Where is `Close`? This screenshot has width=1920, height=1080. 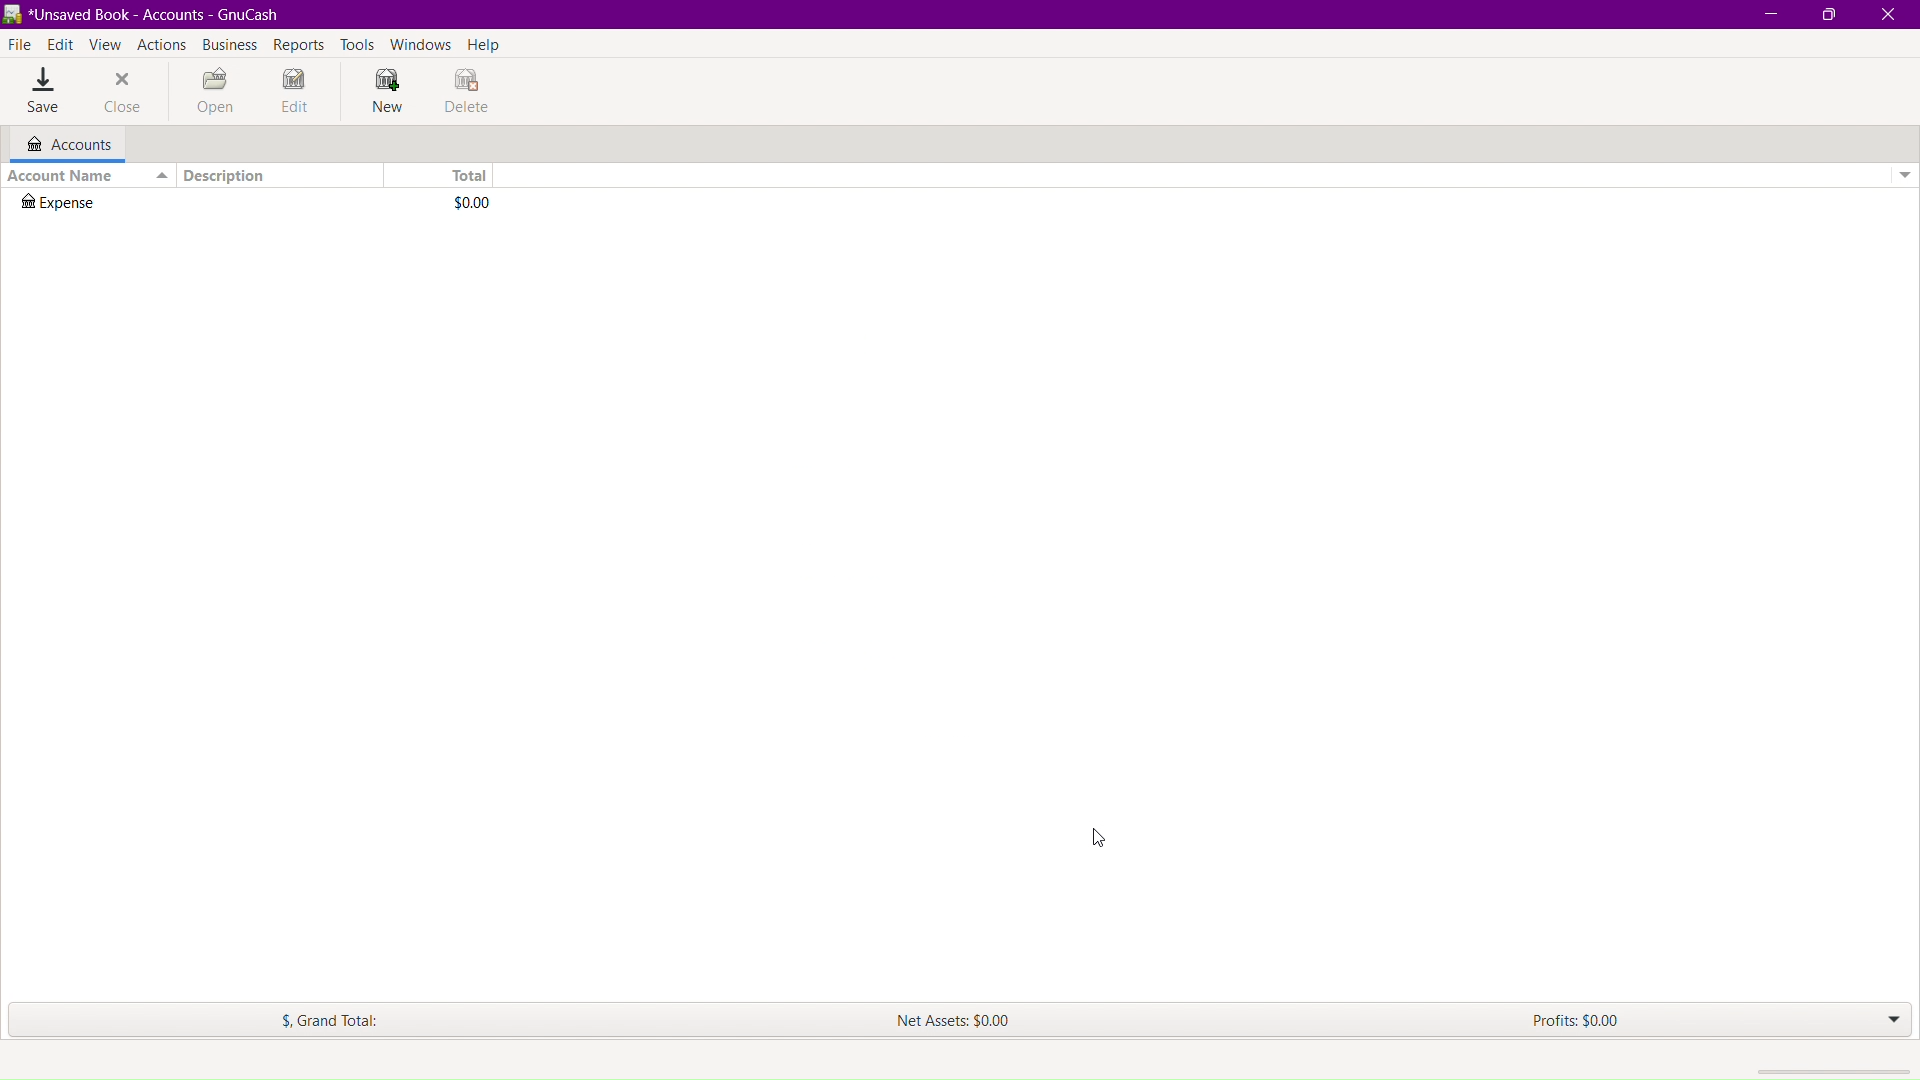
Close is located at coordinates (130, 93).